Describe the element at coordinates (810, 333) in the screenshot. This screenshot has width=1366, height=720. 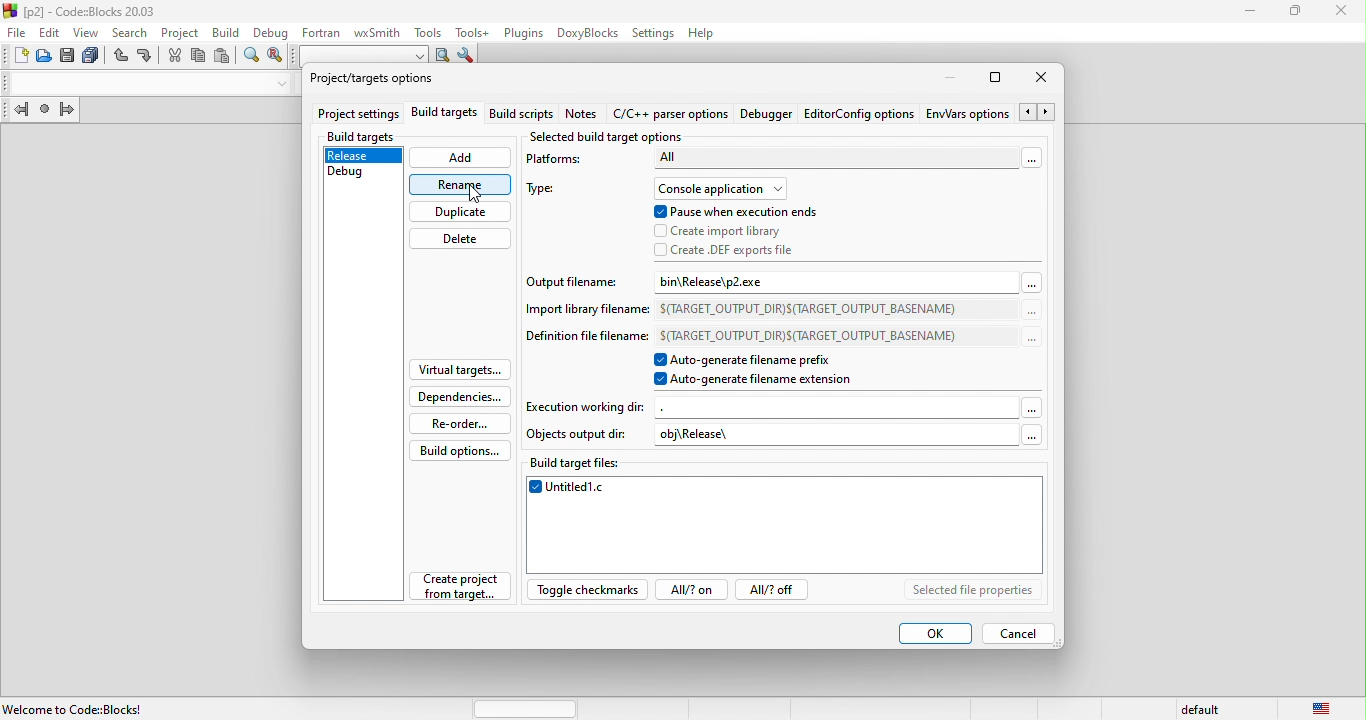
I see `(TARGET_OUTPUT_DIR)S(TARGET_OUTPUT_BASENAME)` at that location.